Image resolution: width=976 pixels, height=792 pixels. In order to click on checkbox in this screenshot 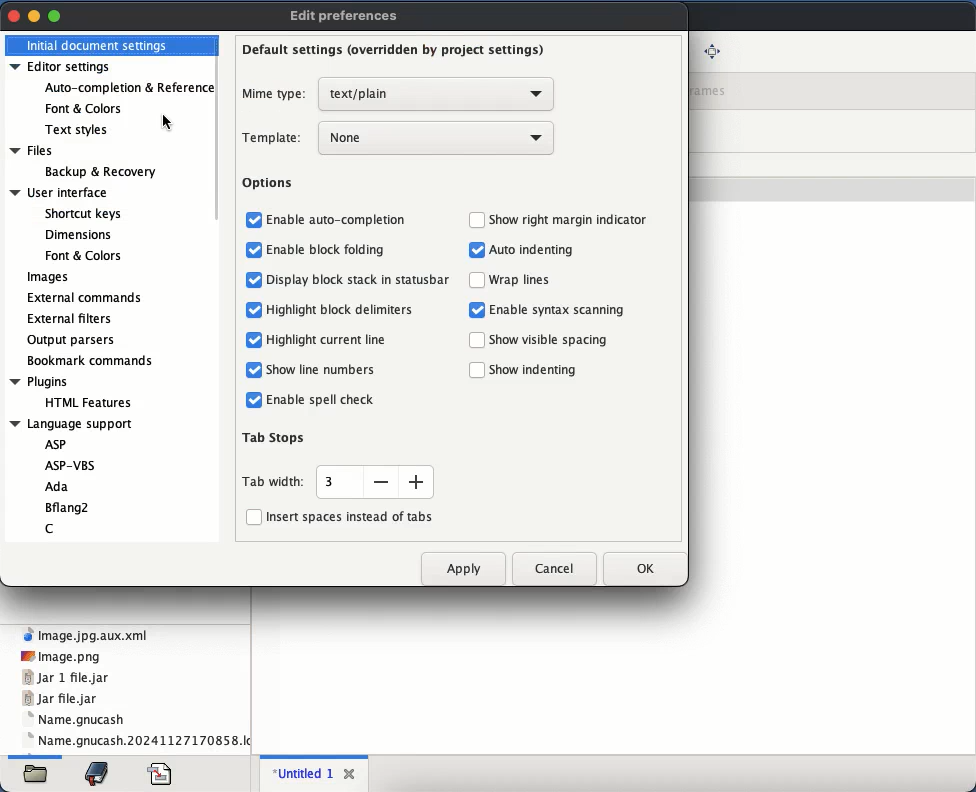, I will do `click(252, 340)`.